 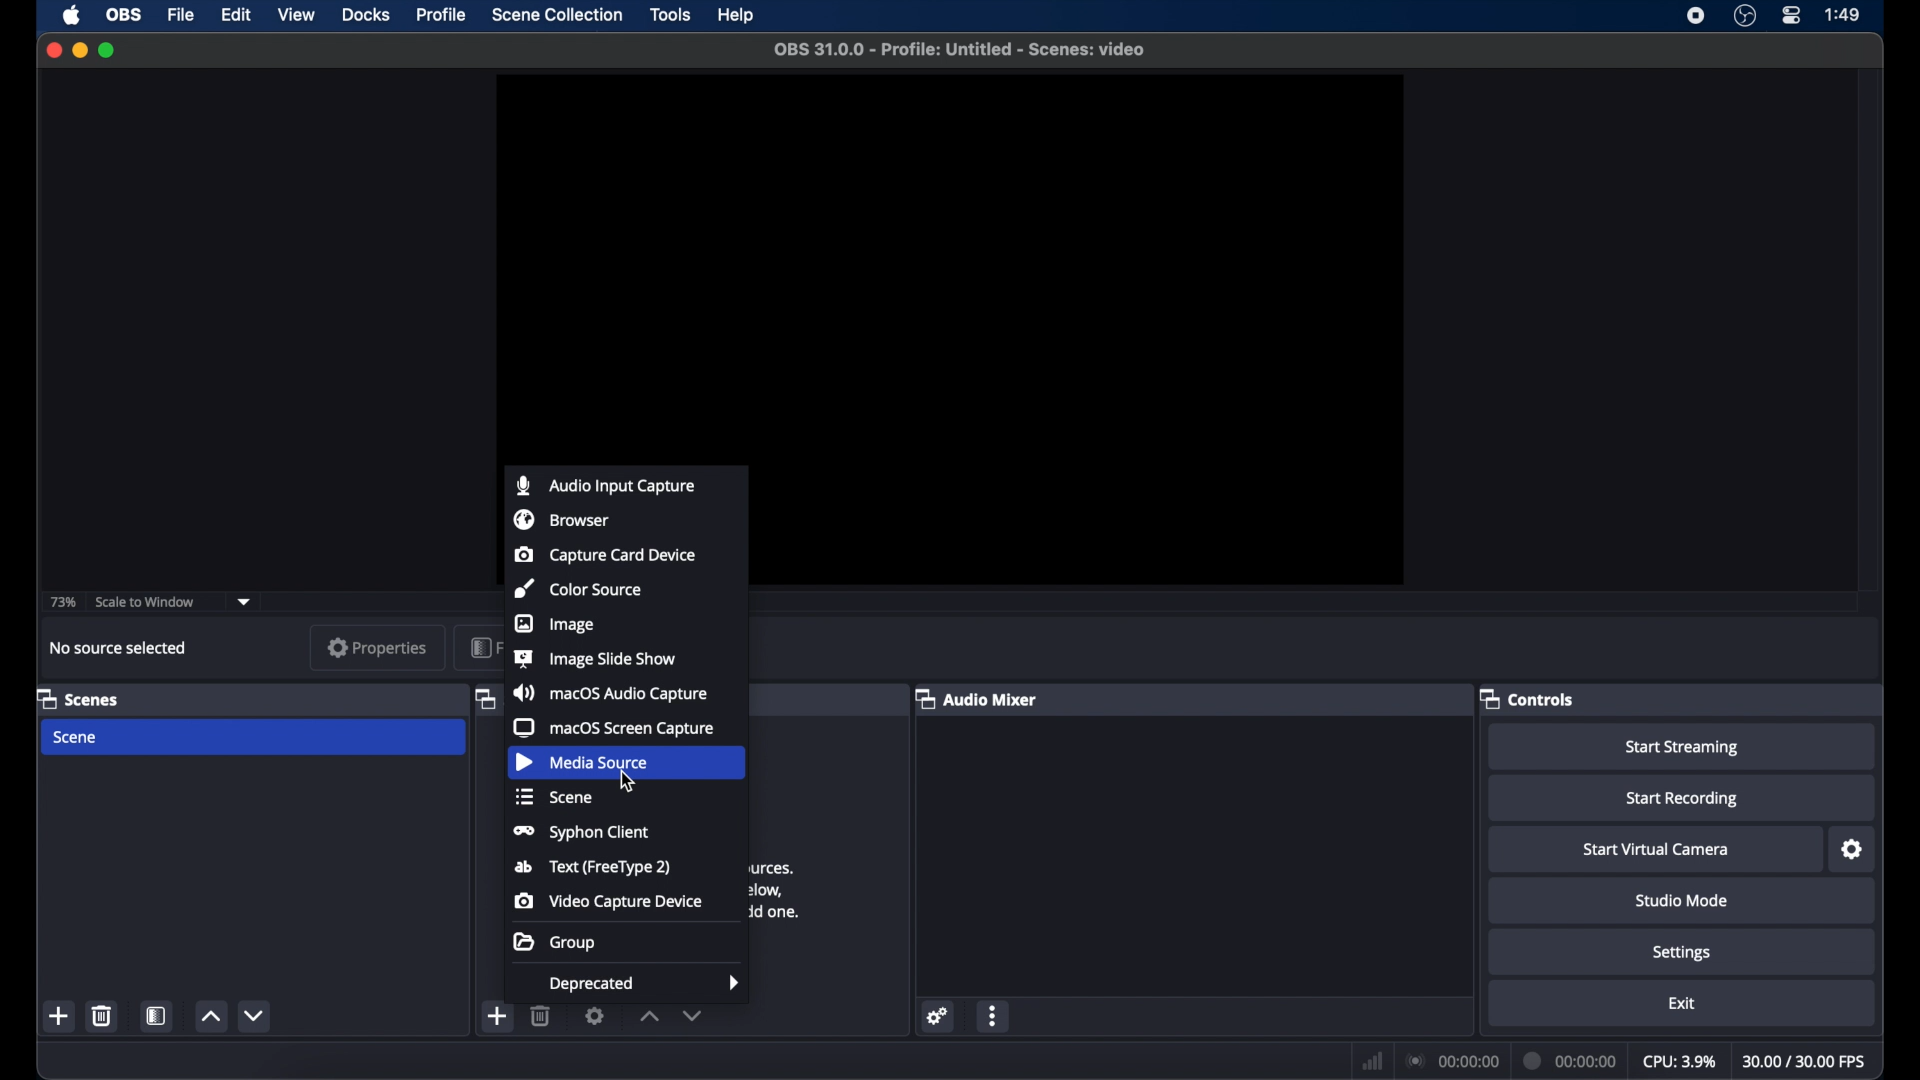 I want to click on duration, so click(x=1572, y=1059).